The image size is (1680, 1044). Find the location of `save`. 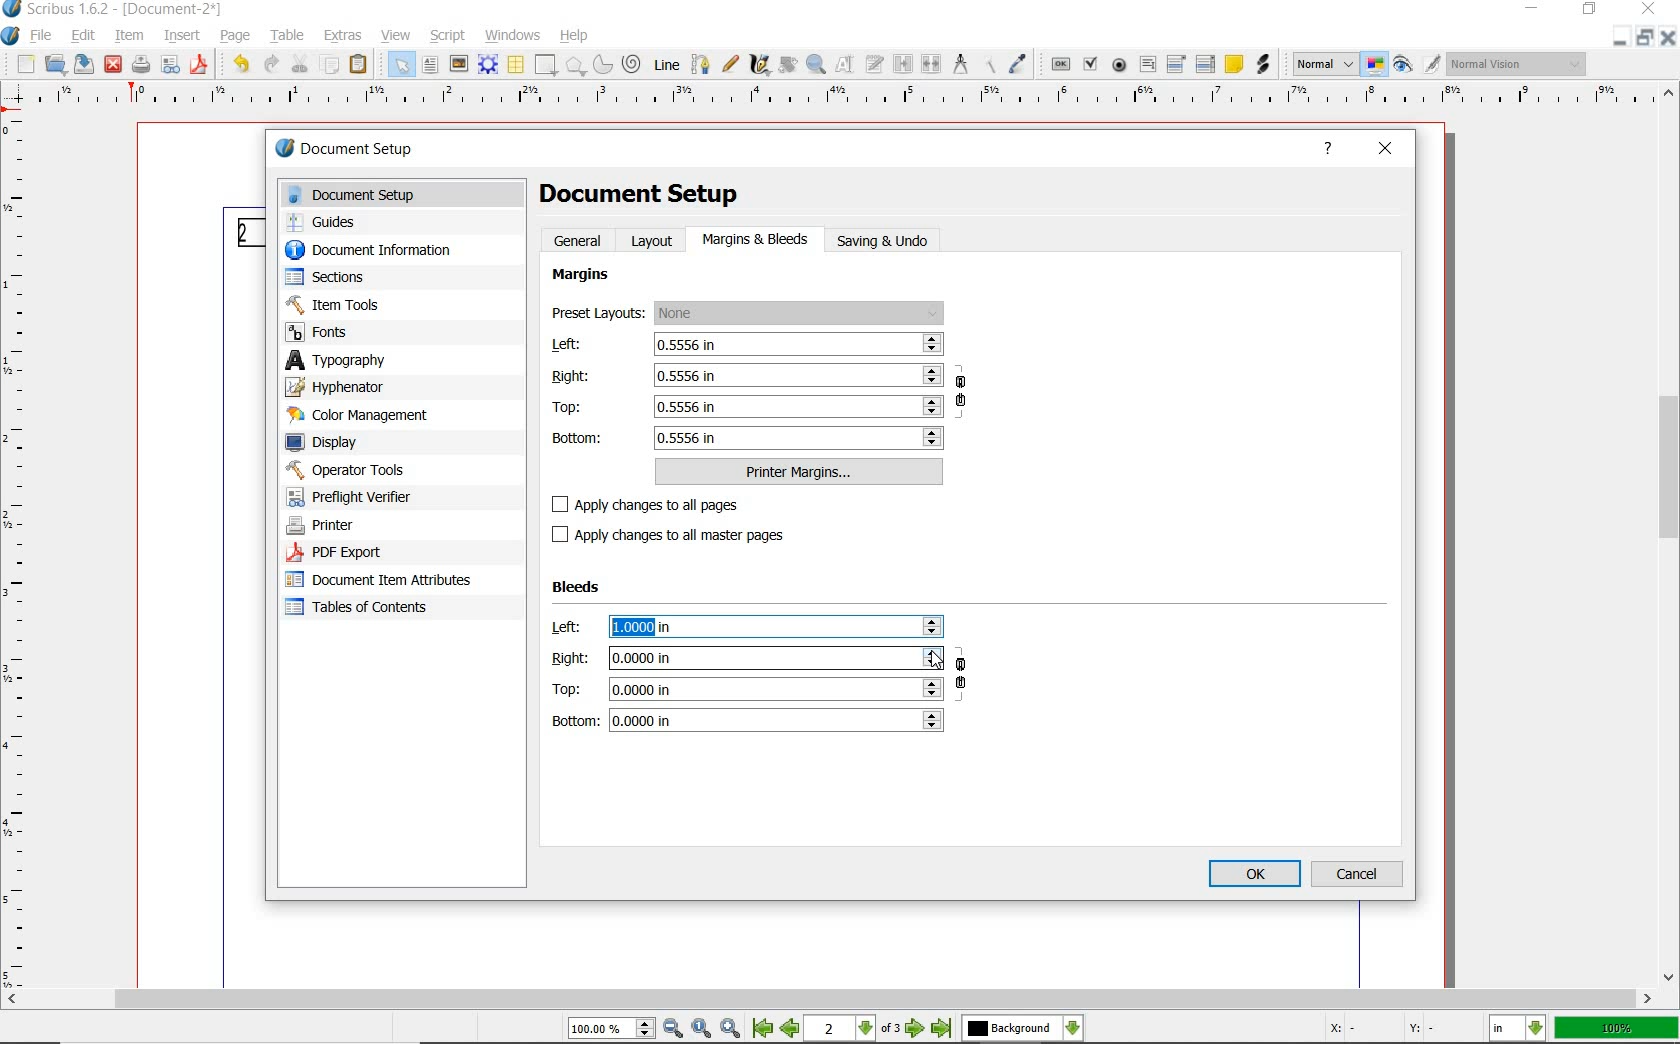

save is located at coordinates (84, 65).